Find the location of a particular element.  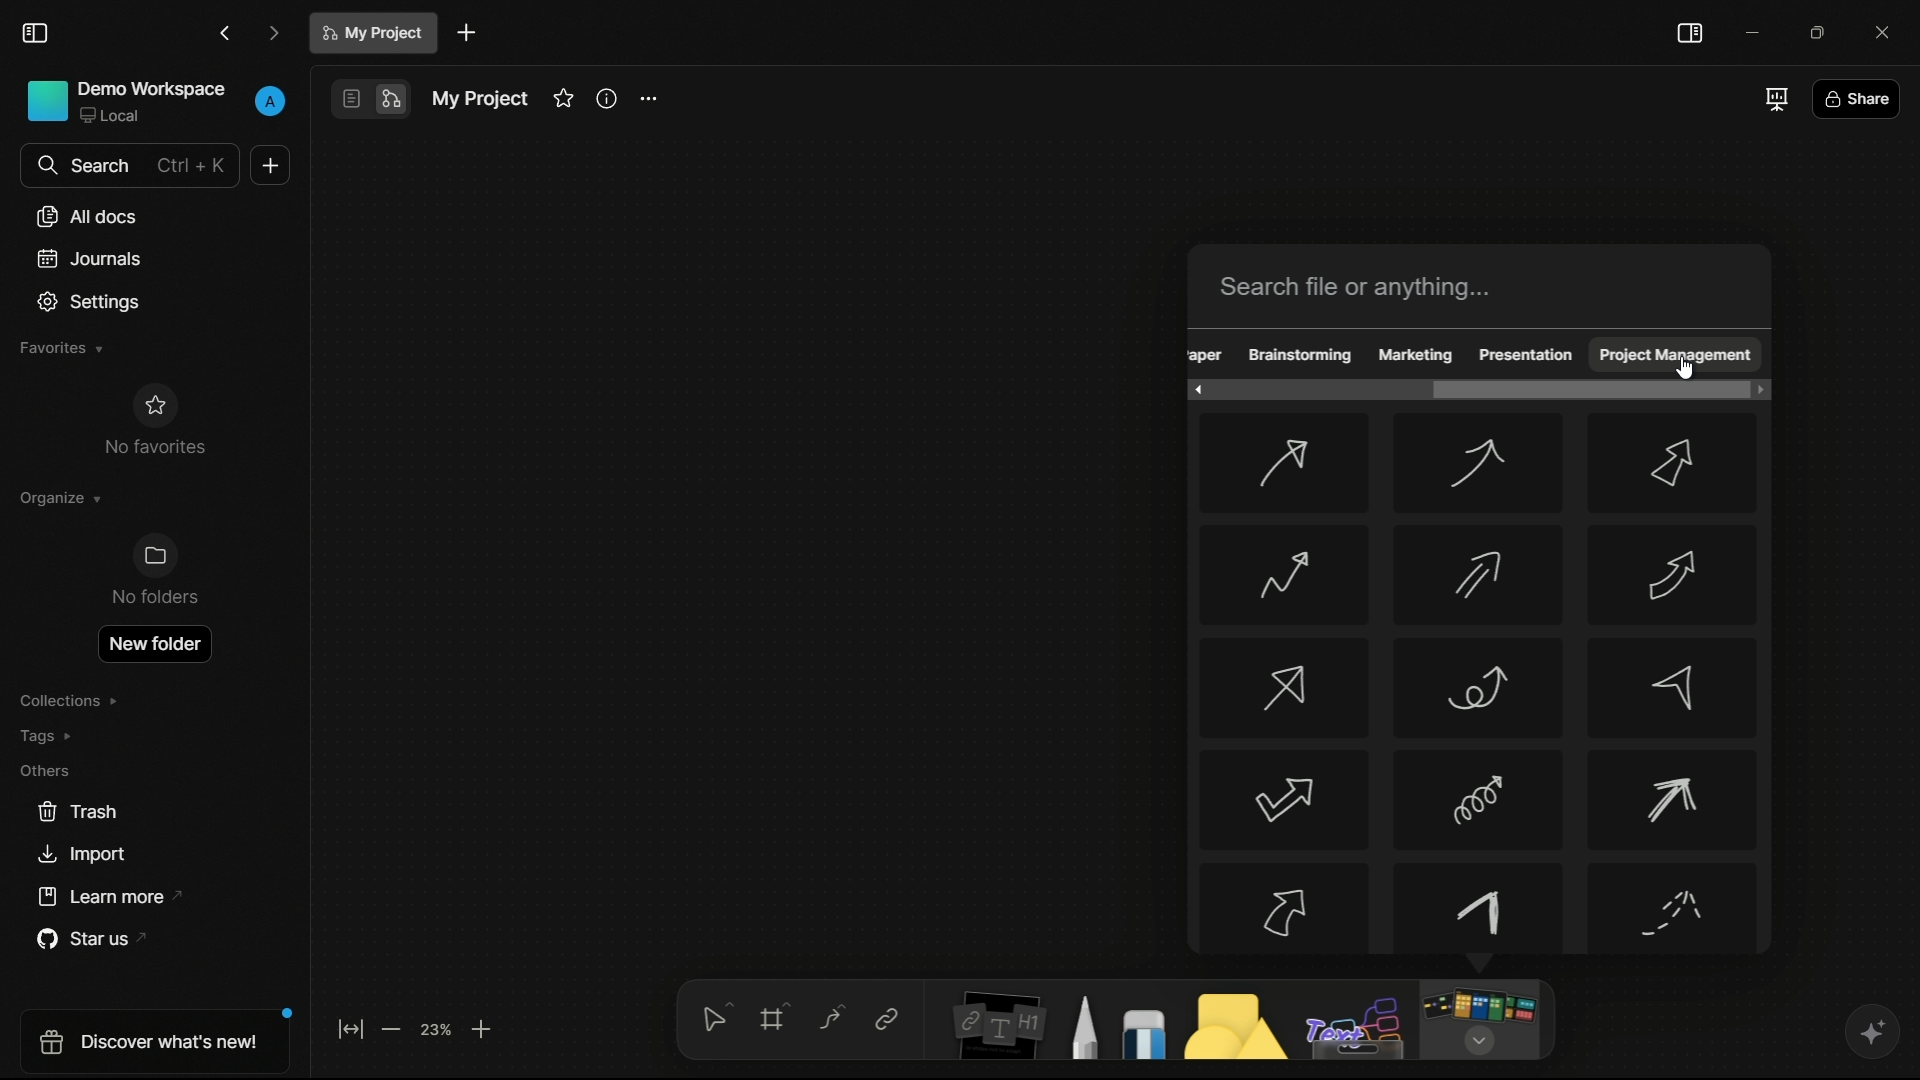

notes is located at coordinates (998, 1024).